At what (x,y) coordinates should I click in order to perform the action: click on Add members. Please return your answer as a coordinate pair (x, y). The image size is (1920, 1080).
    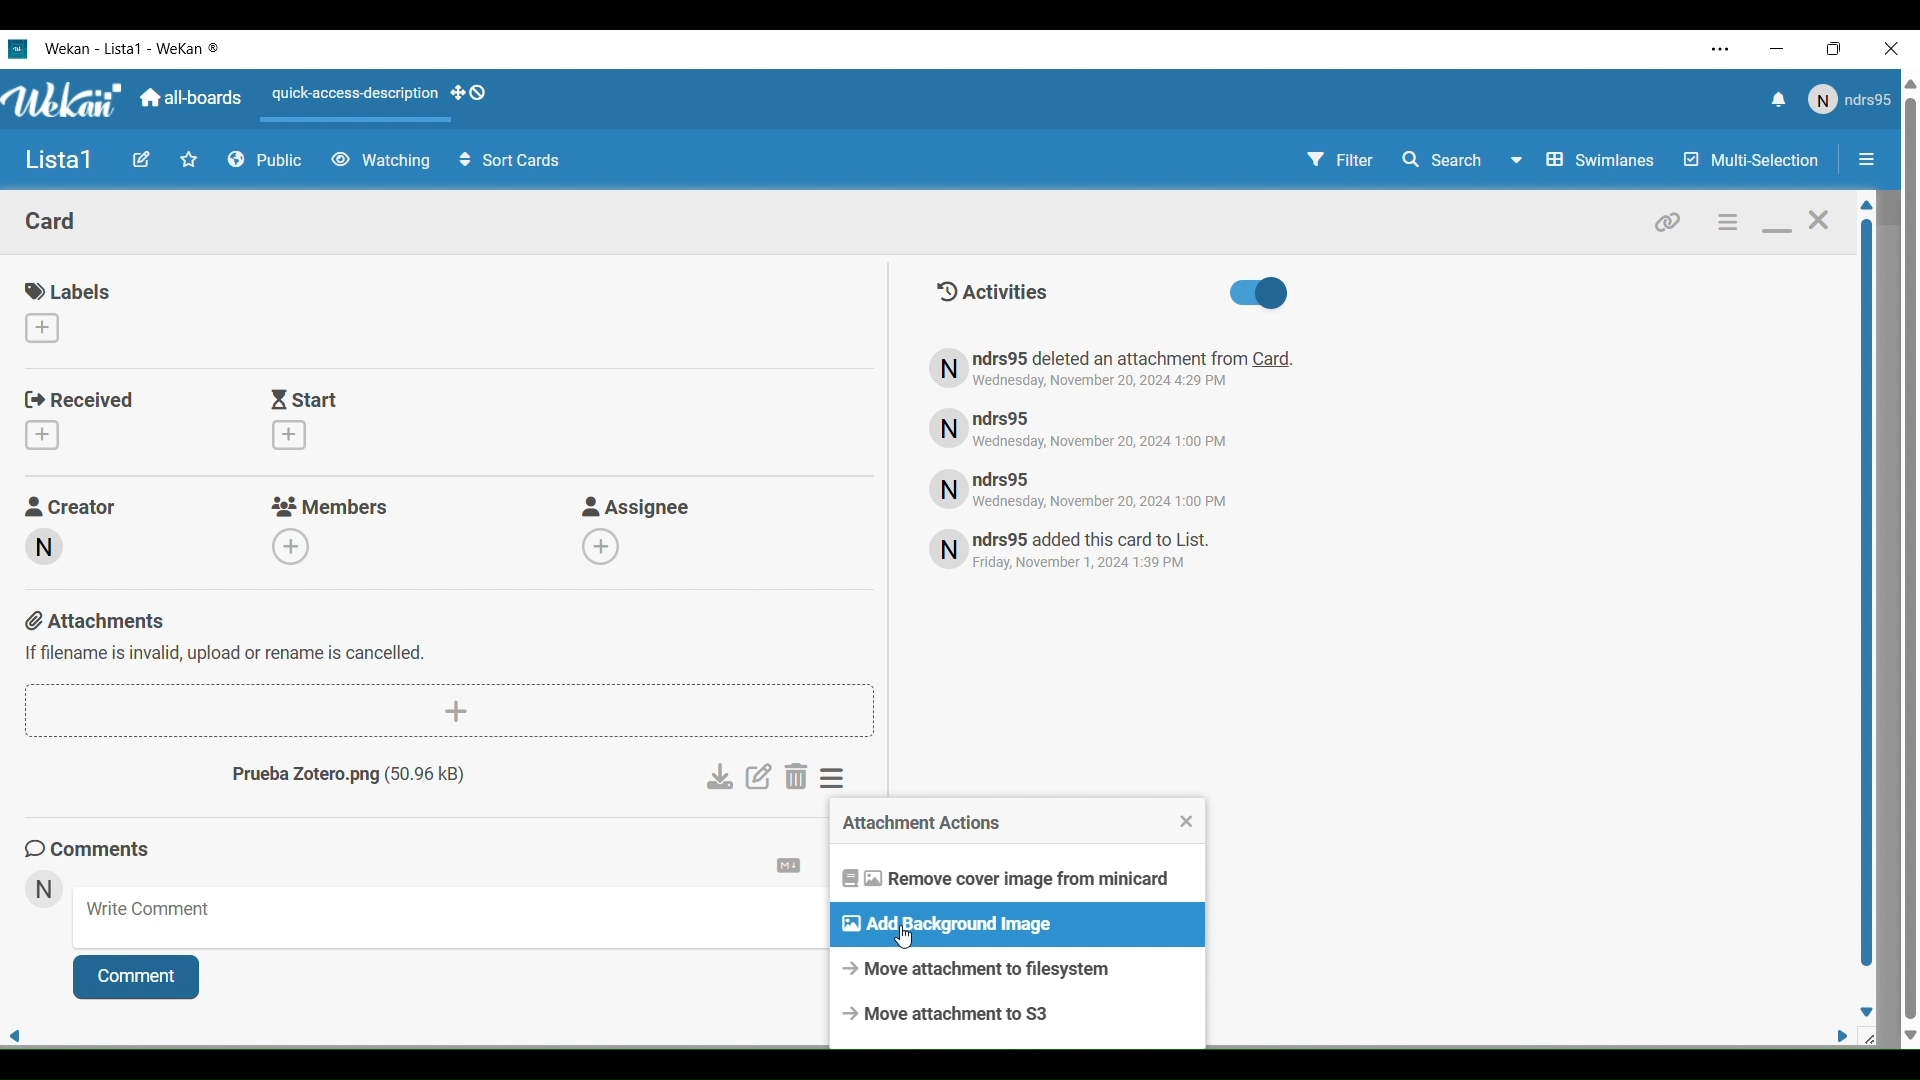
    Looking at the image, I should click on (294, 545).